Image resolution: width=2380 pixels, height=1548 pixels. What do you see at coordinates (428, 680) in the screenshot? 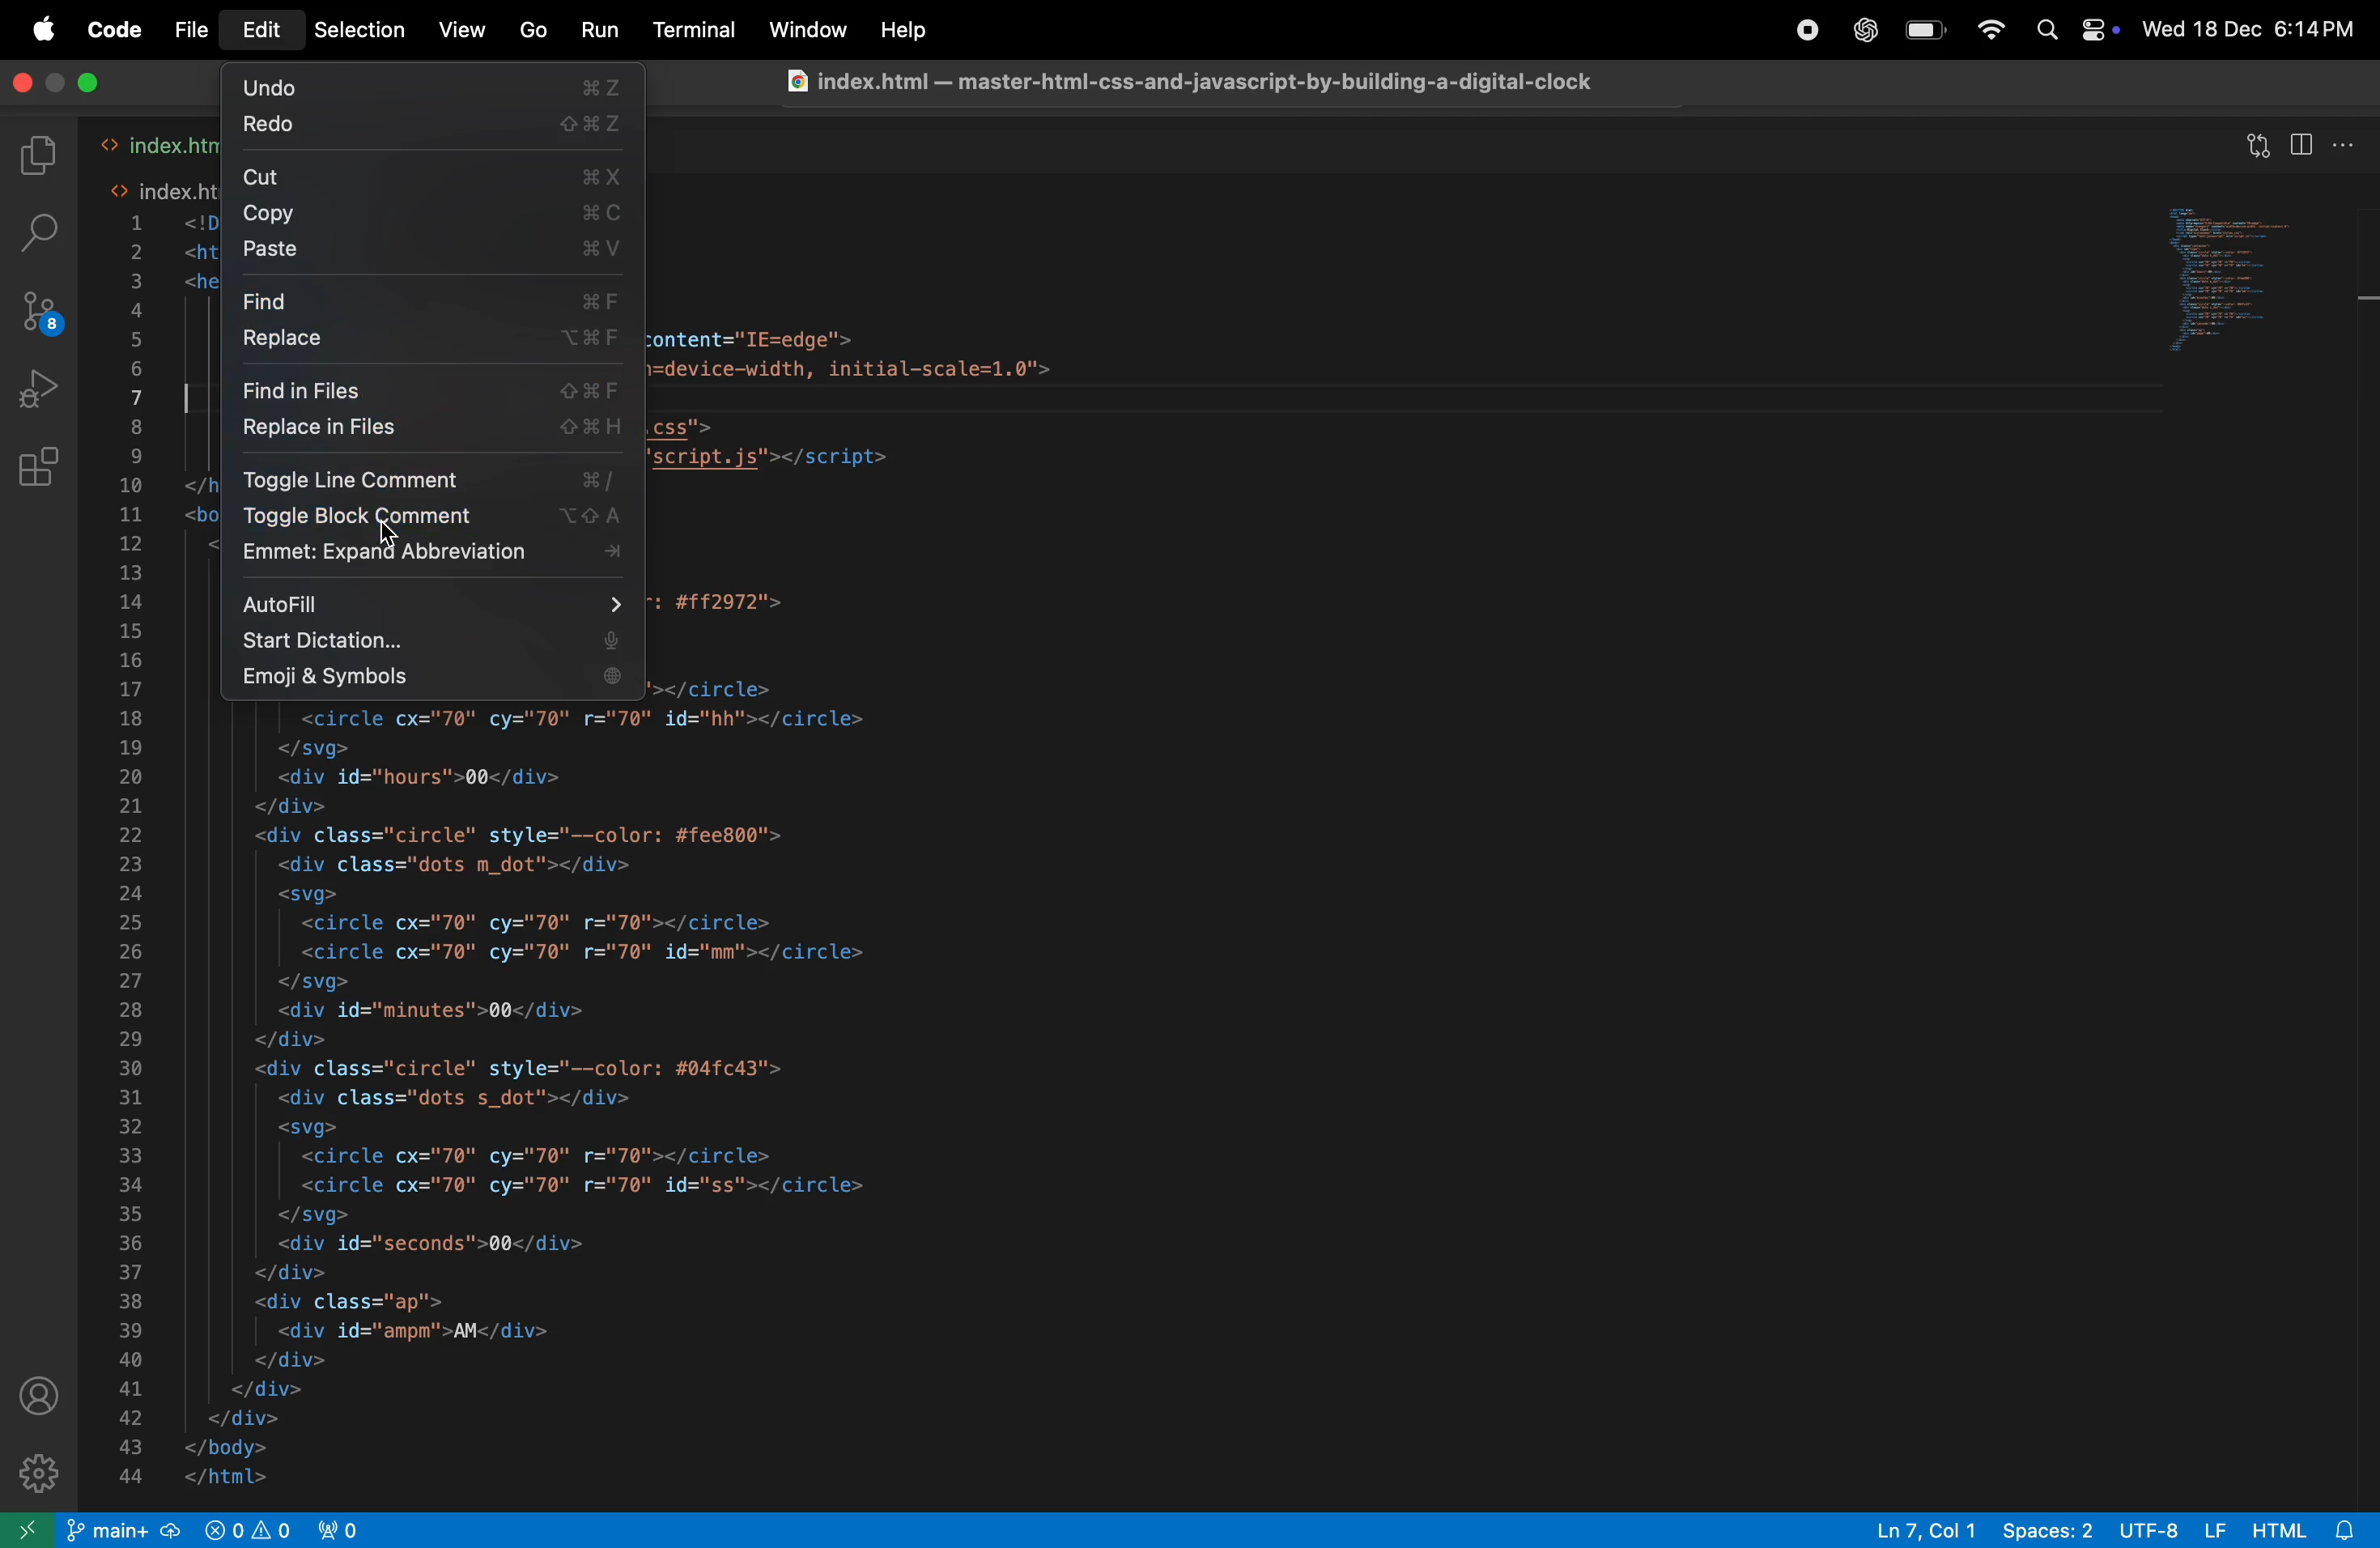
I see `emoji and symbols` at bounding box center [428, 680].